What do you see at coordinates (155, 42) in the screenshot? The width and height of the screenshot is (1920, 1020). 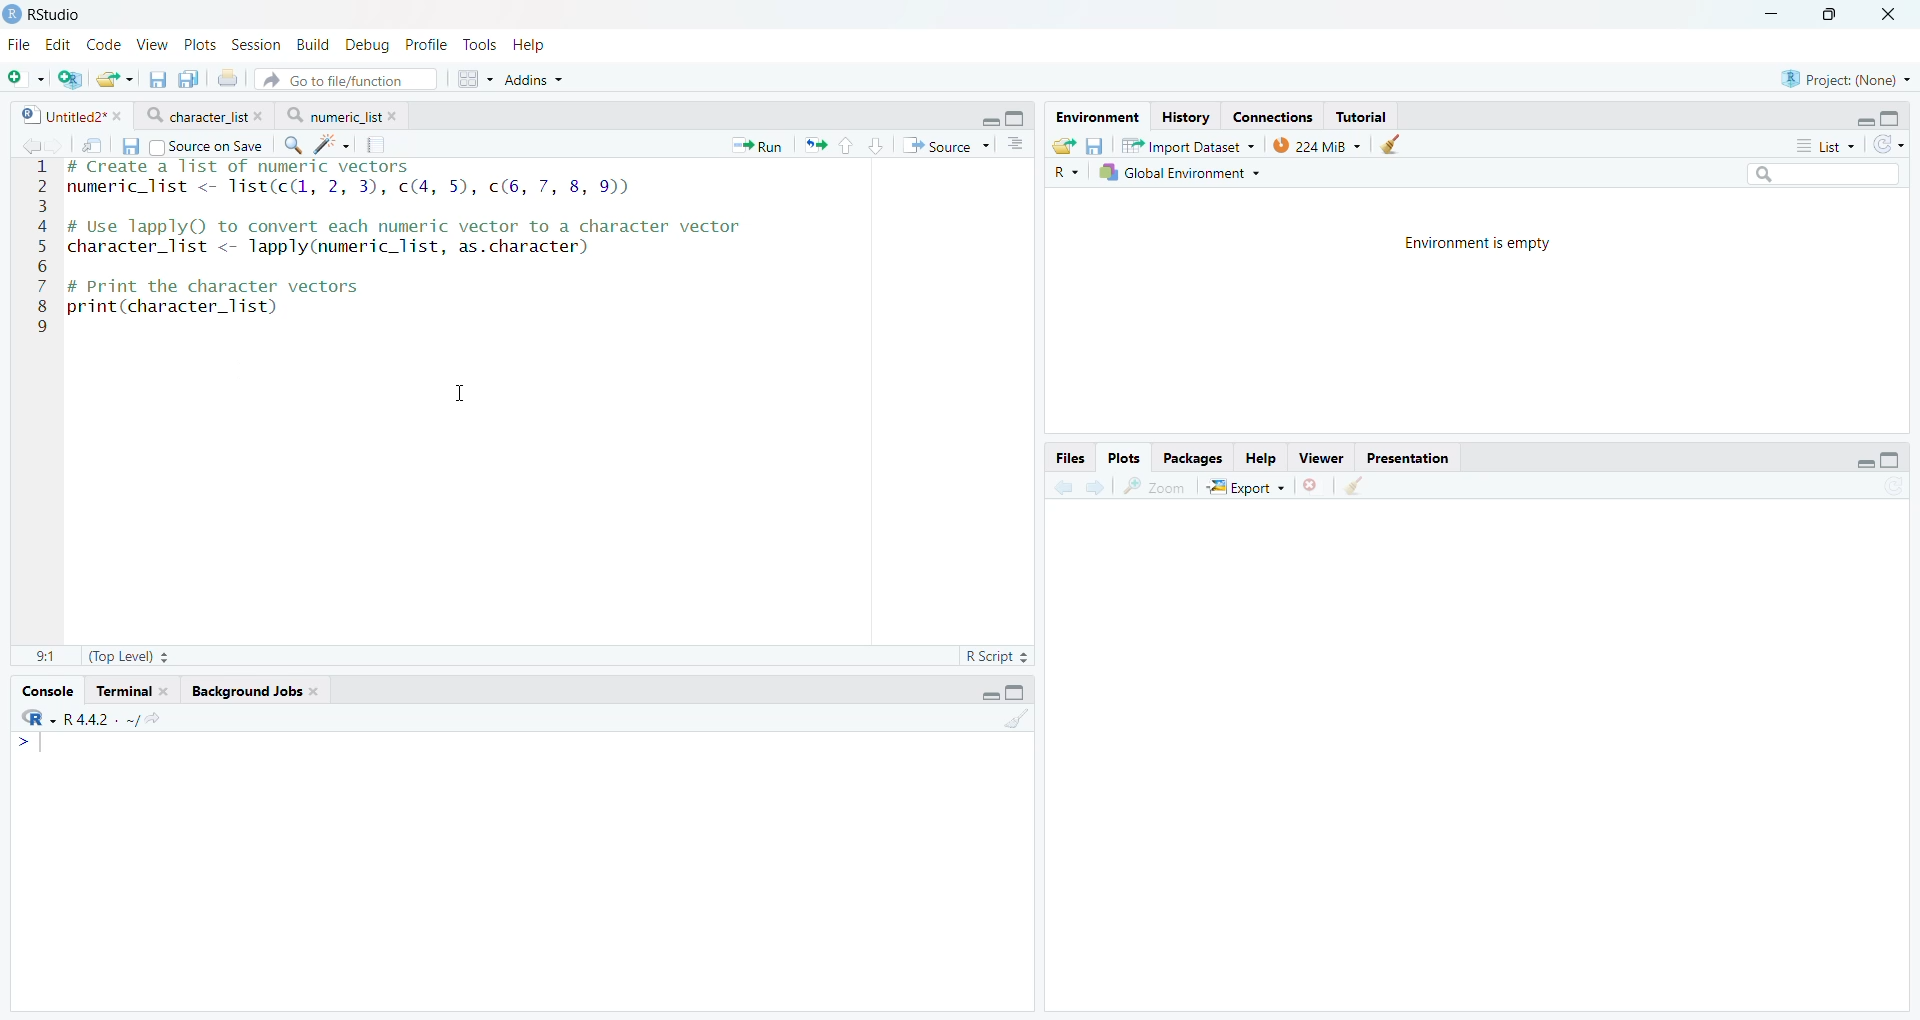 I see `View` at bounding box center [155, 42].